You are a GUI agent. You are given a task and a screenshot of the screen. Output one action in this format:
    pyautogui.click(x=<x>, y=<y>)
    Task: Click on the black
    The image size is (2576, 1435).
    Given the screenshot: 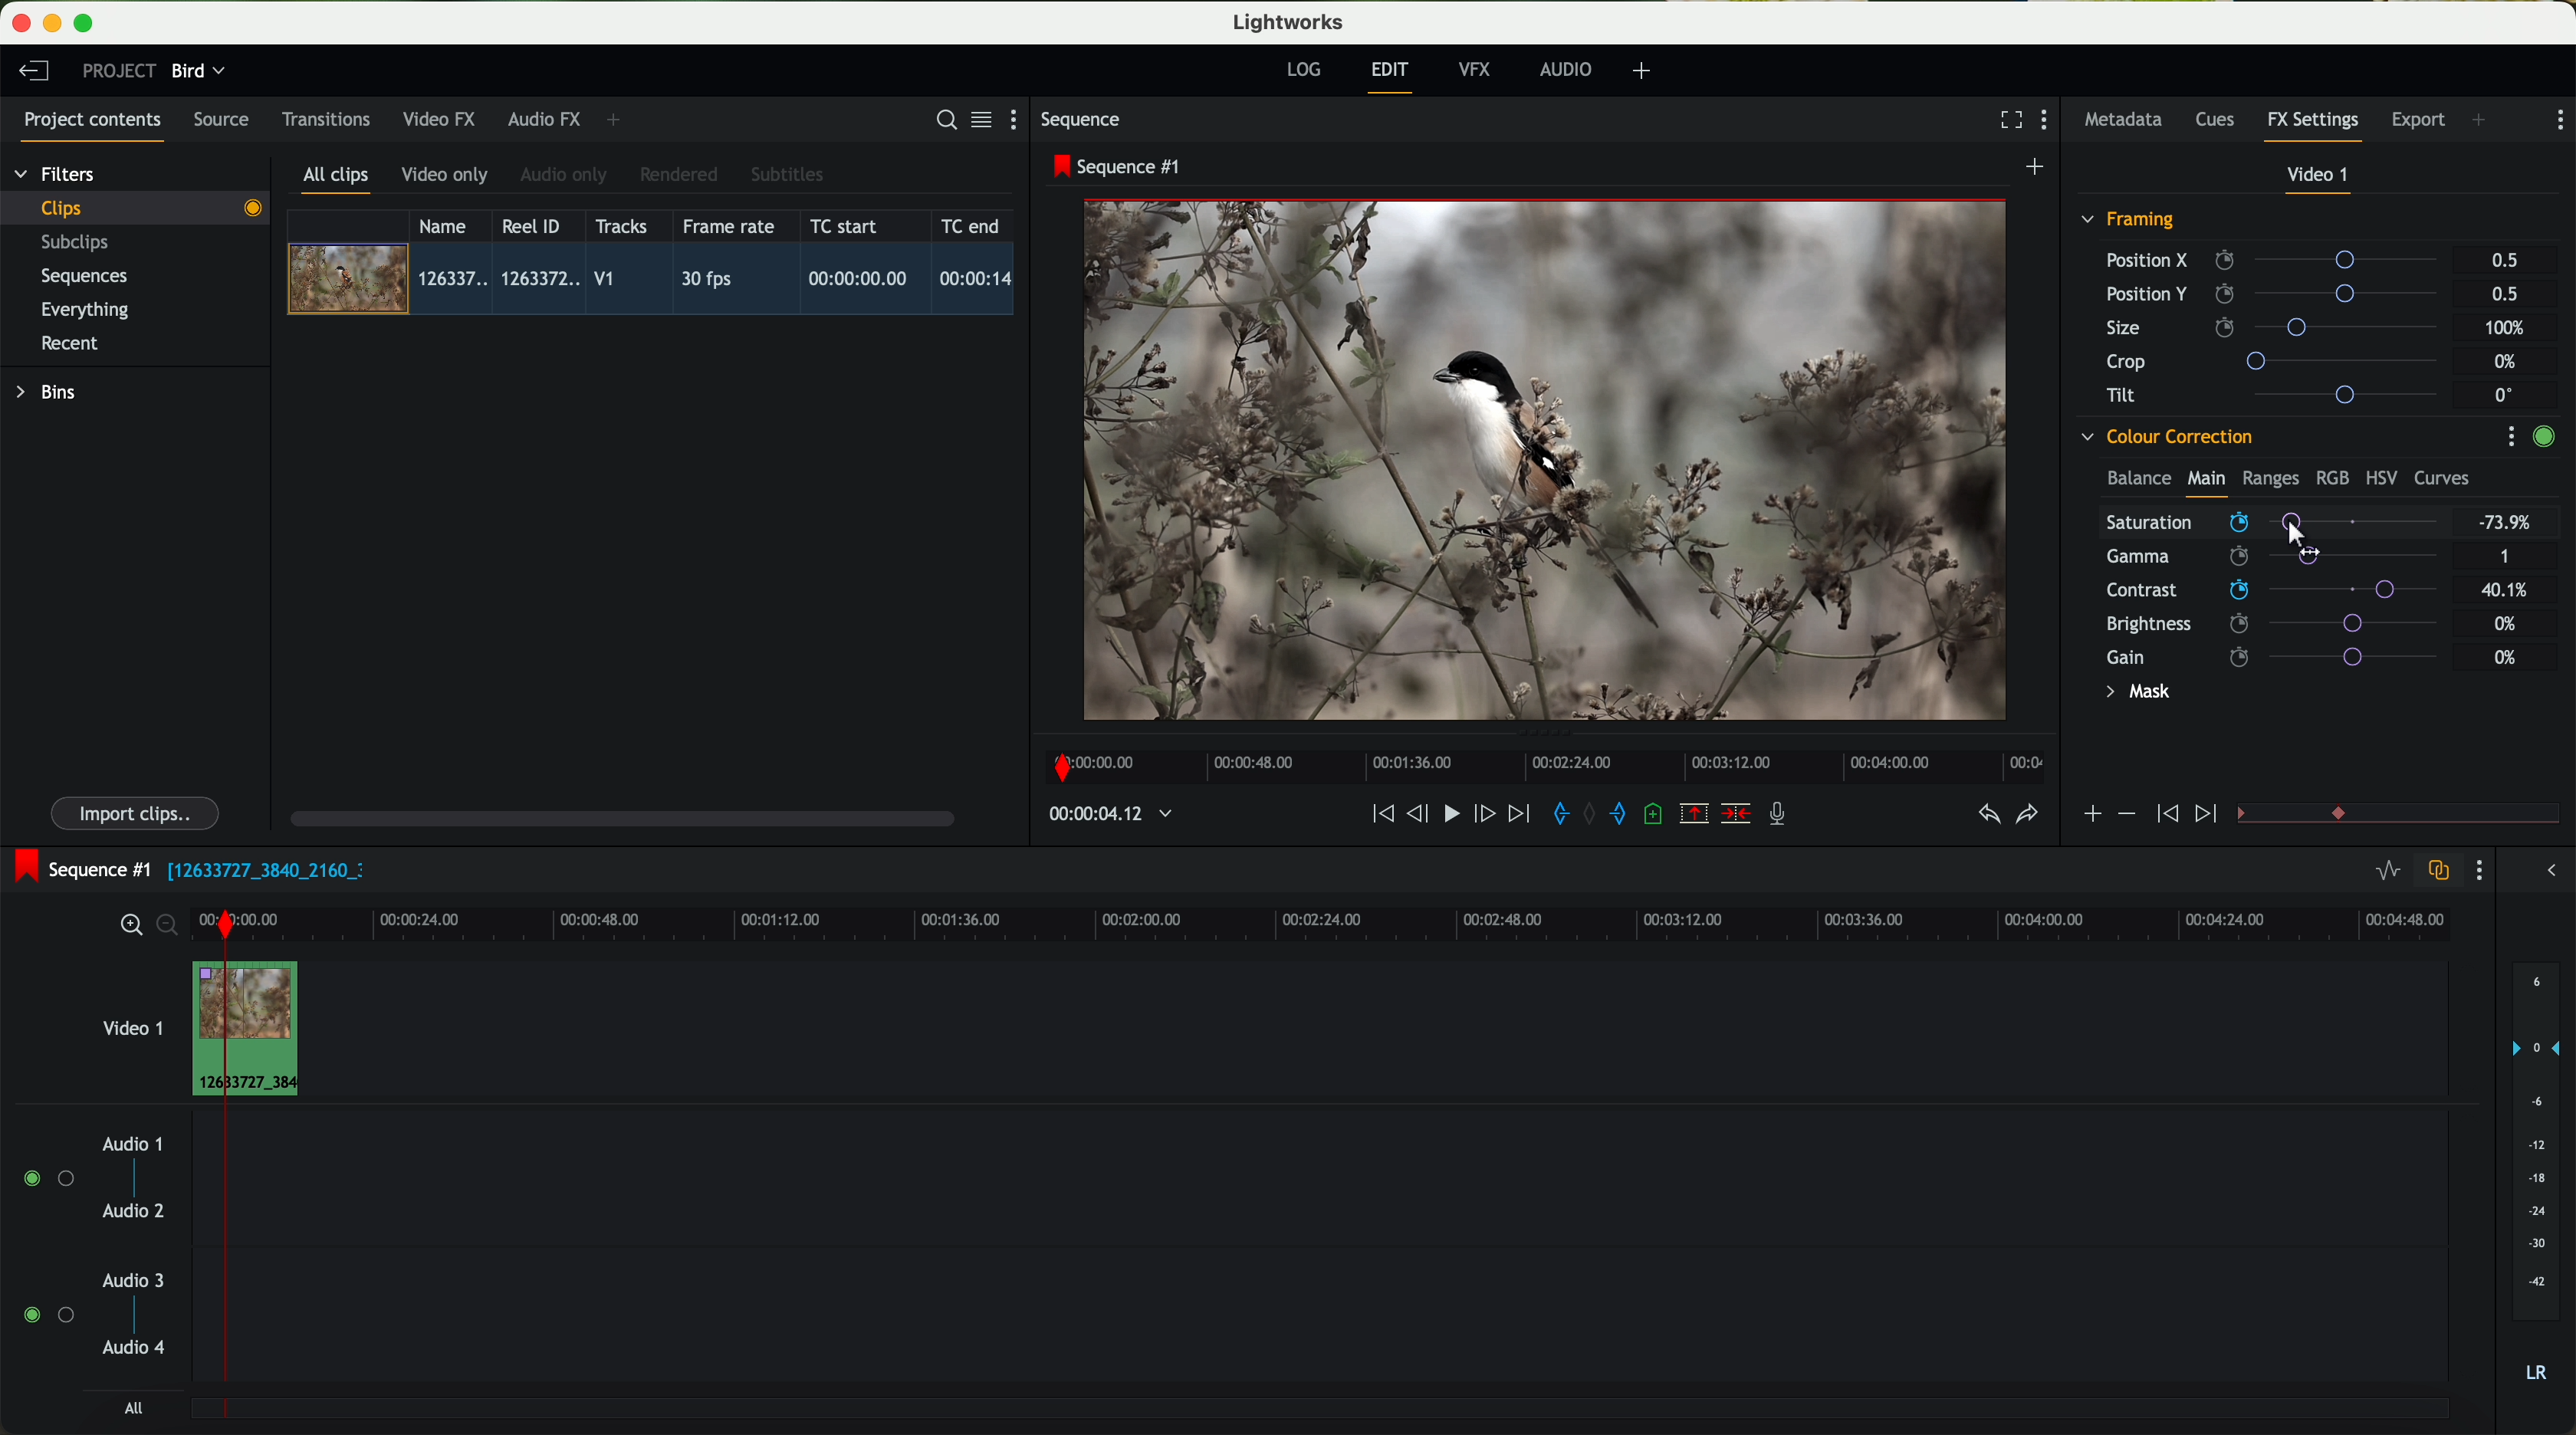 What is the action you would take?
    pyautogui.click(x=258, y=868)
    